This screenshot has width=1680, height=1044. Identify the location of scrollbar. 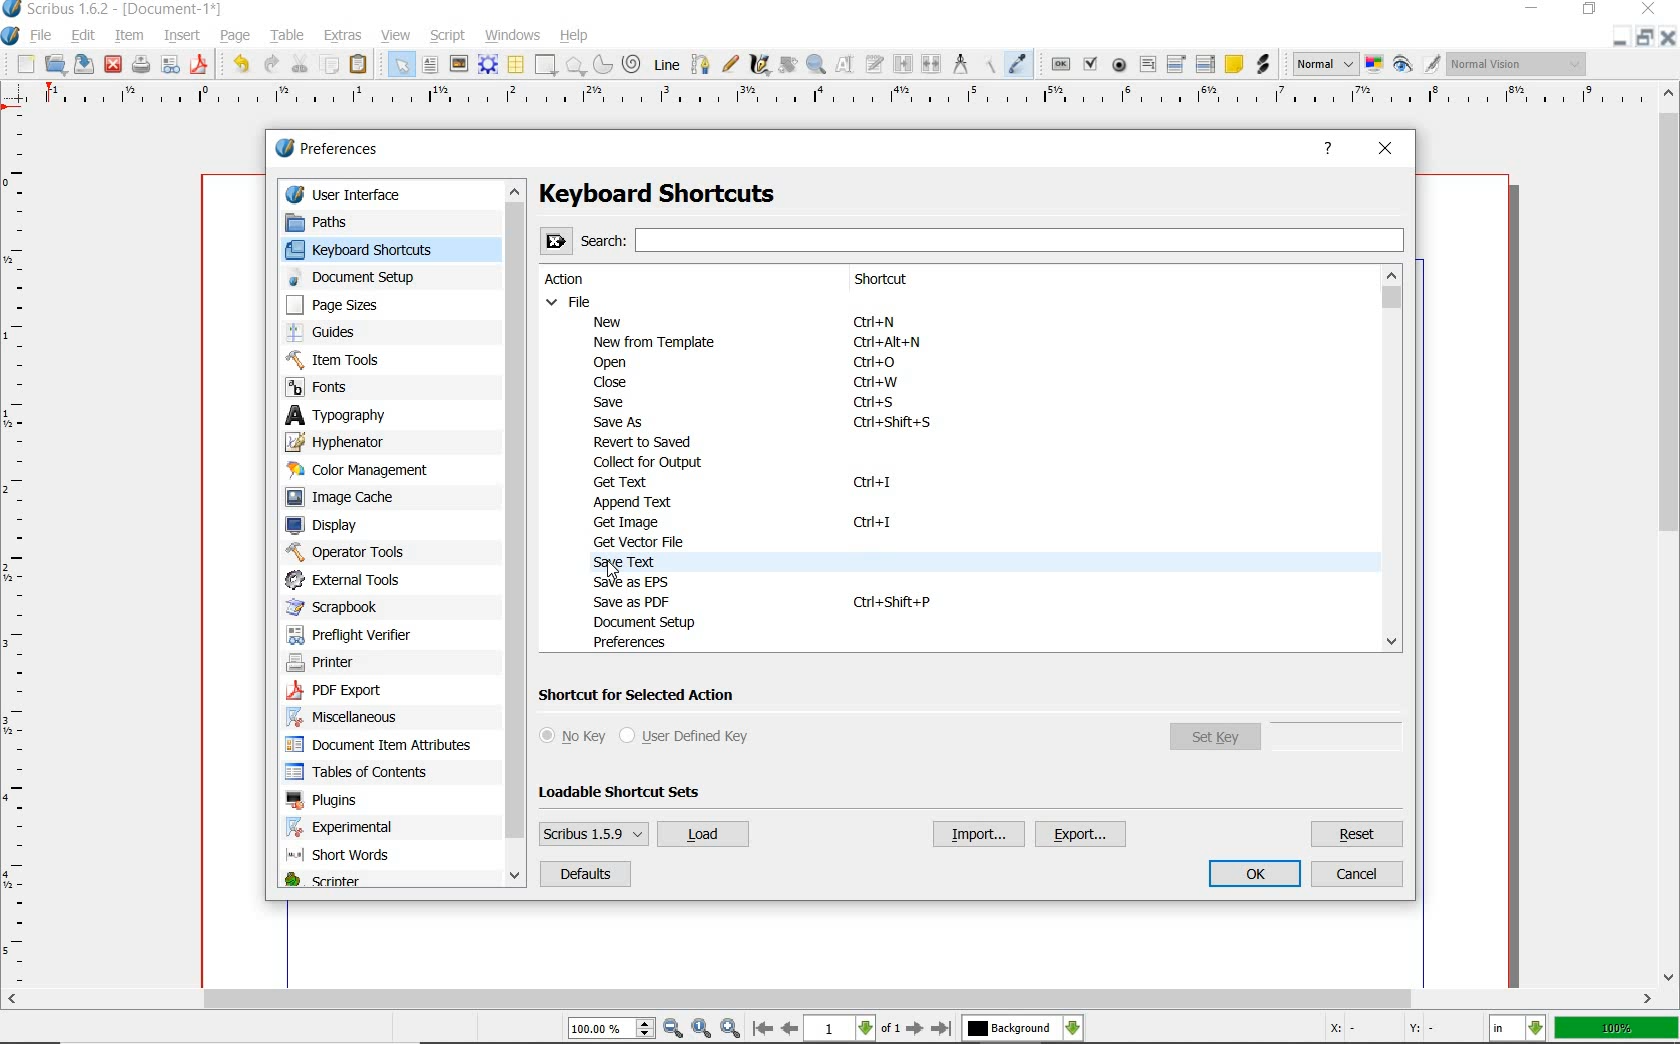
(518, 535).